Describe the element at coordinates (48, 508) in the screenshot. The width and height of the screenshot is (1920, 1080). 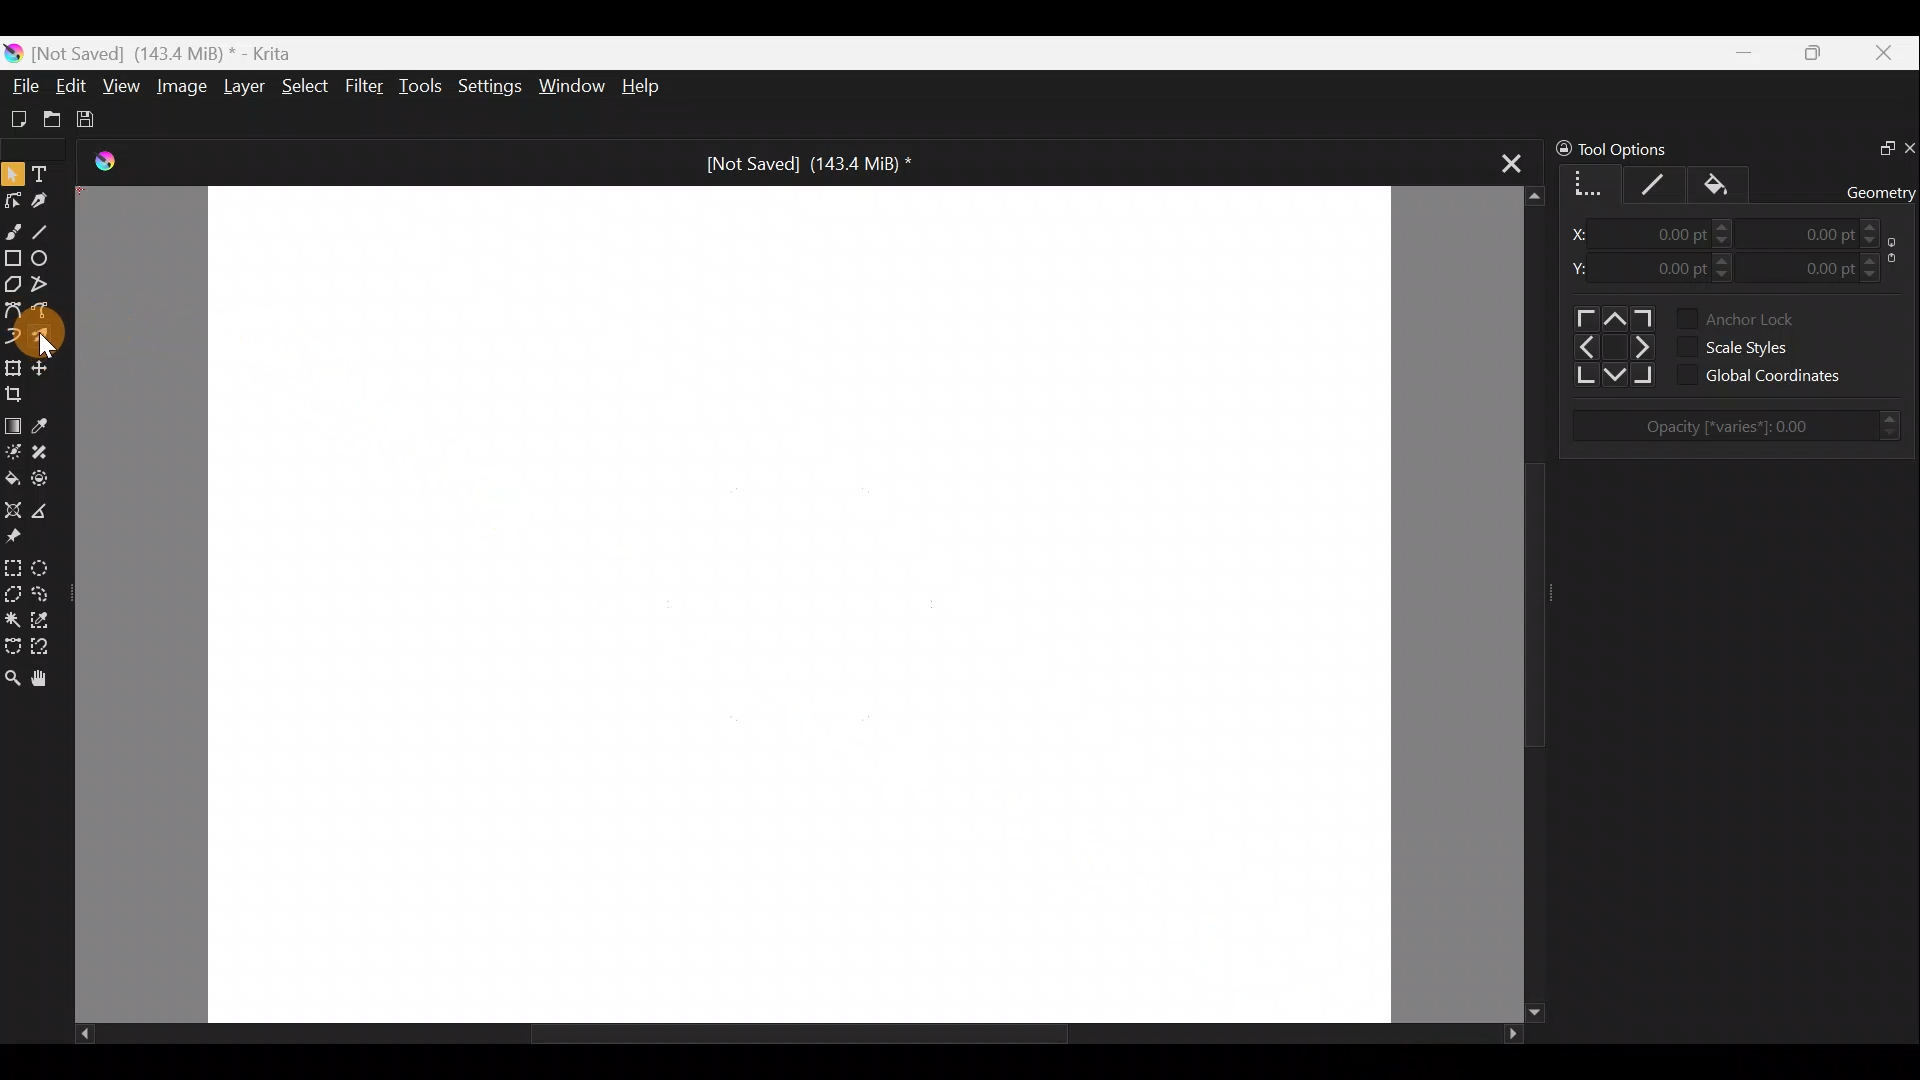
I see `Measure the distance between two points` at that location.